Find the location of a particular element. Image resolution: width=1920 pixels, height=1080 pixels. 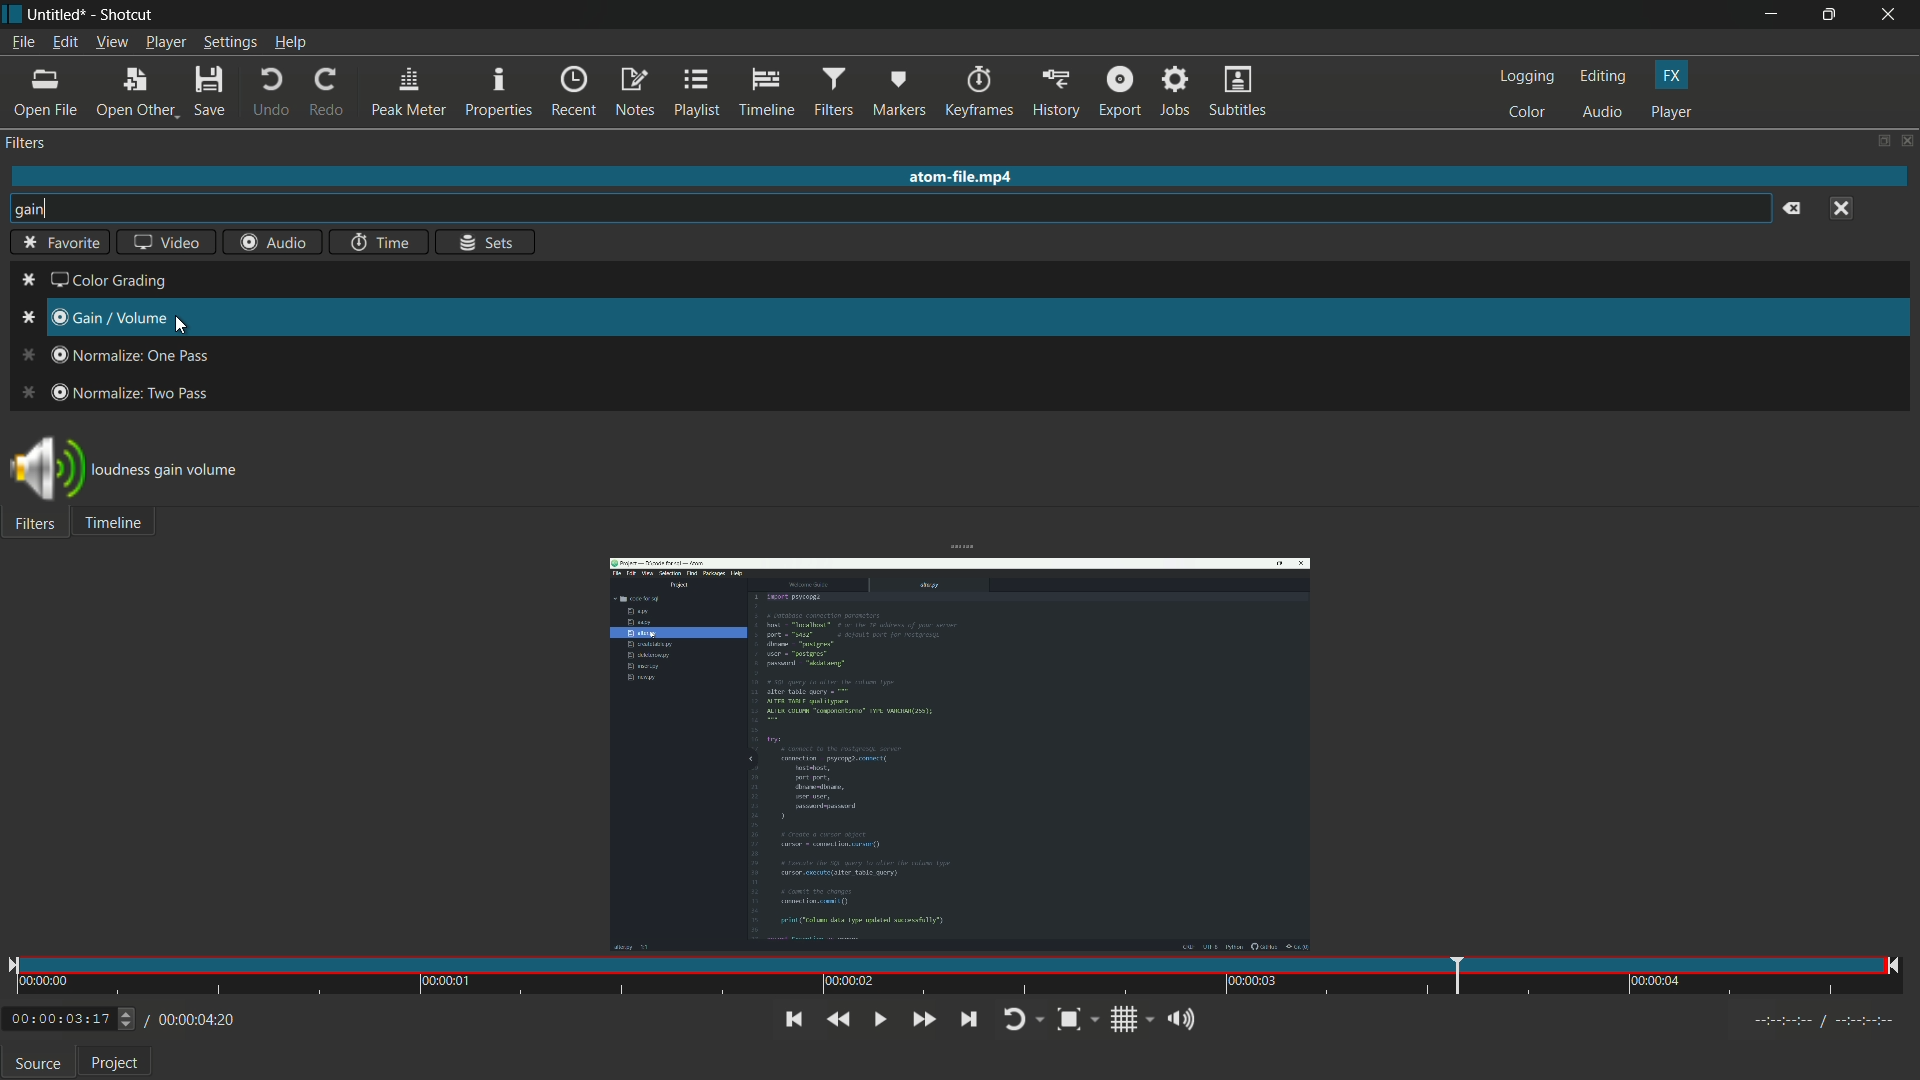

export is located at coordinates (1120, 93).